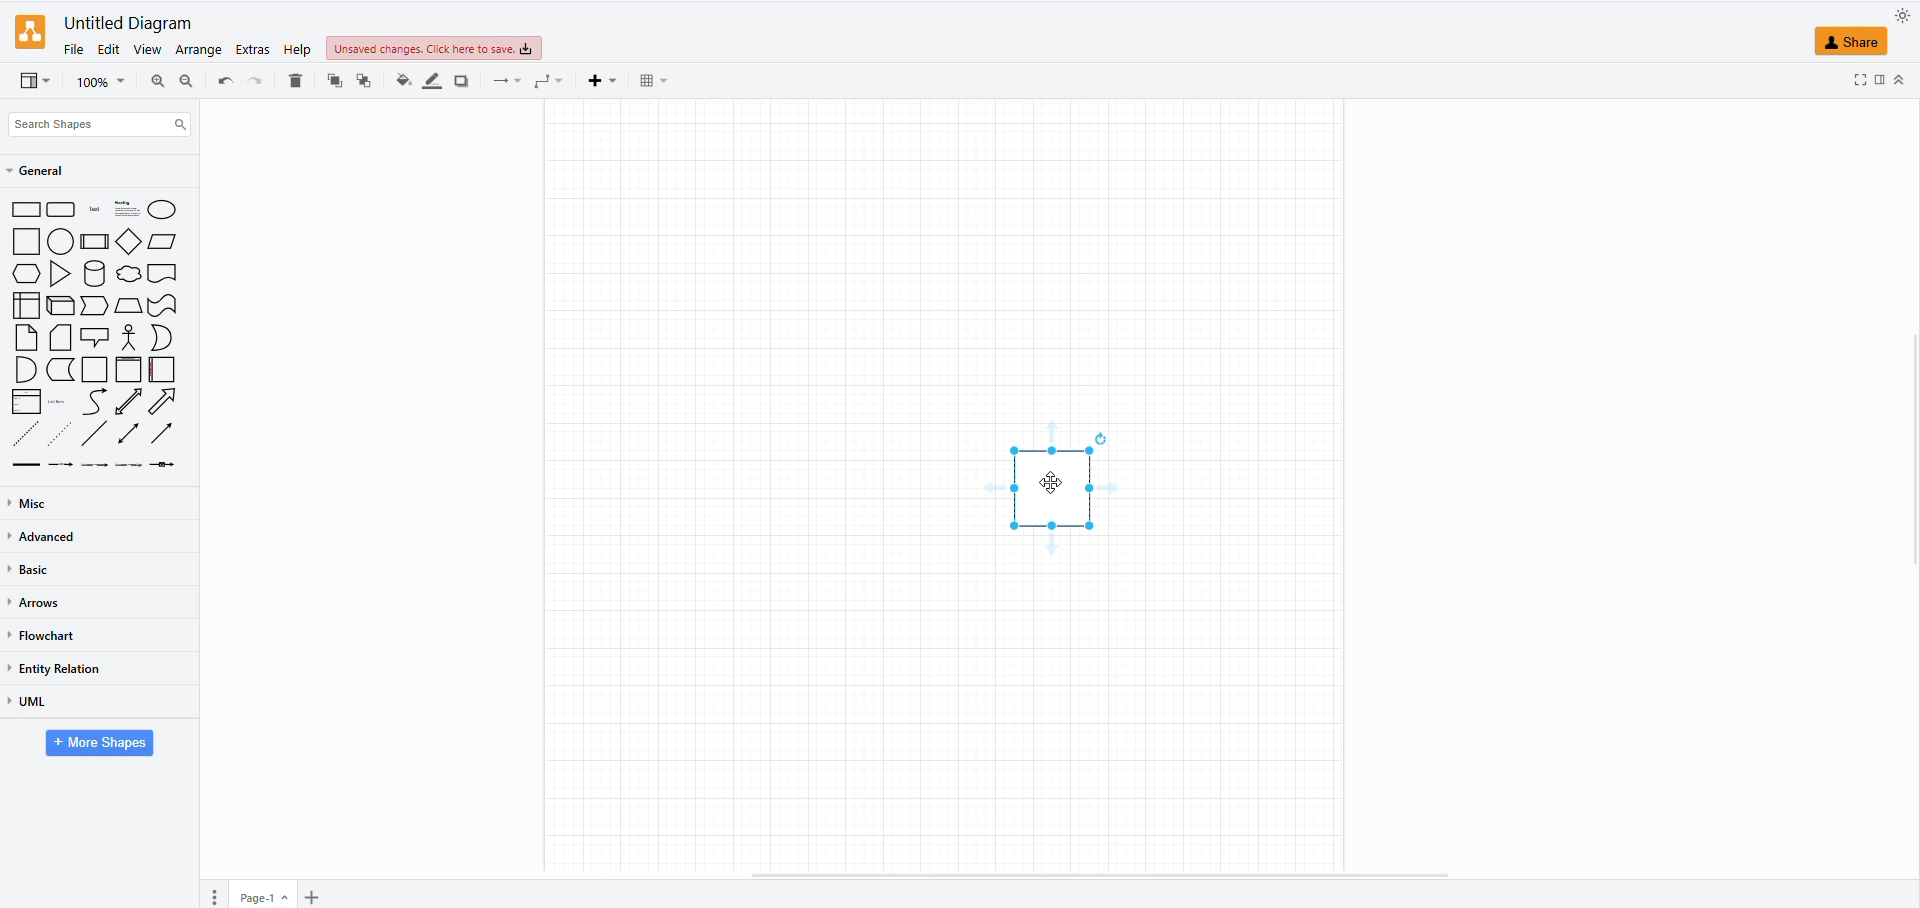 The height and width of the screenshot is (908, 1920). Describe the element at coordinates (1904, 77) in the screenshot. I see `collapse` at that location.